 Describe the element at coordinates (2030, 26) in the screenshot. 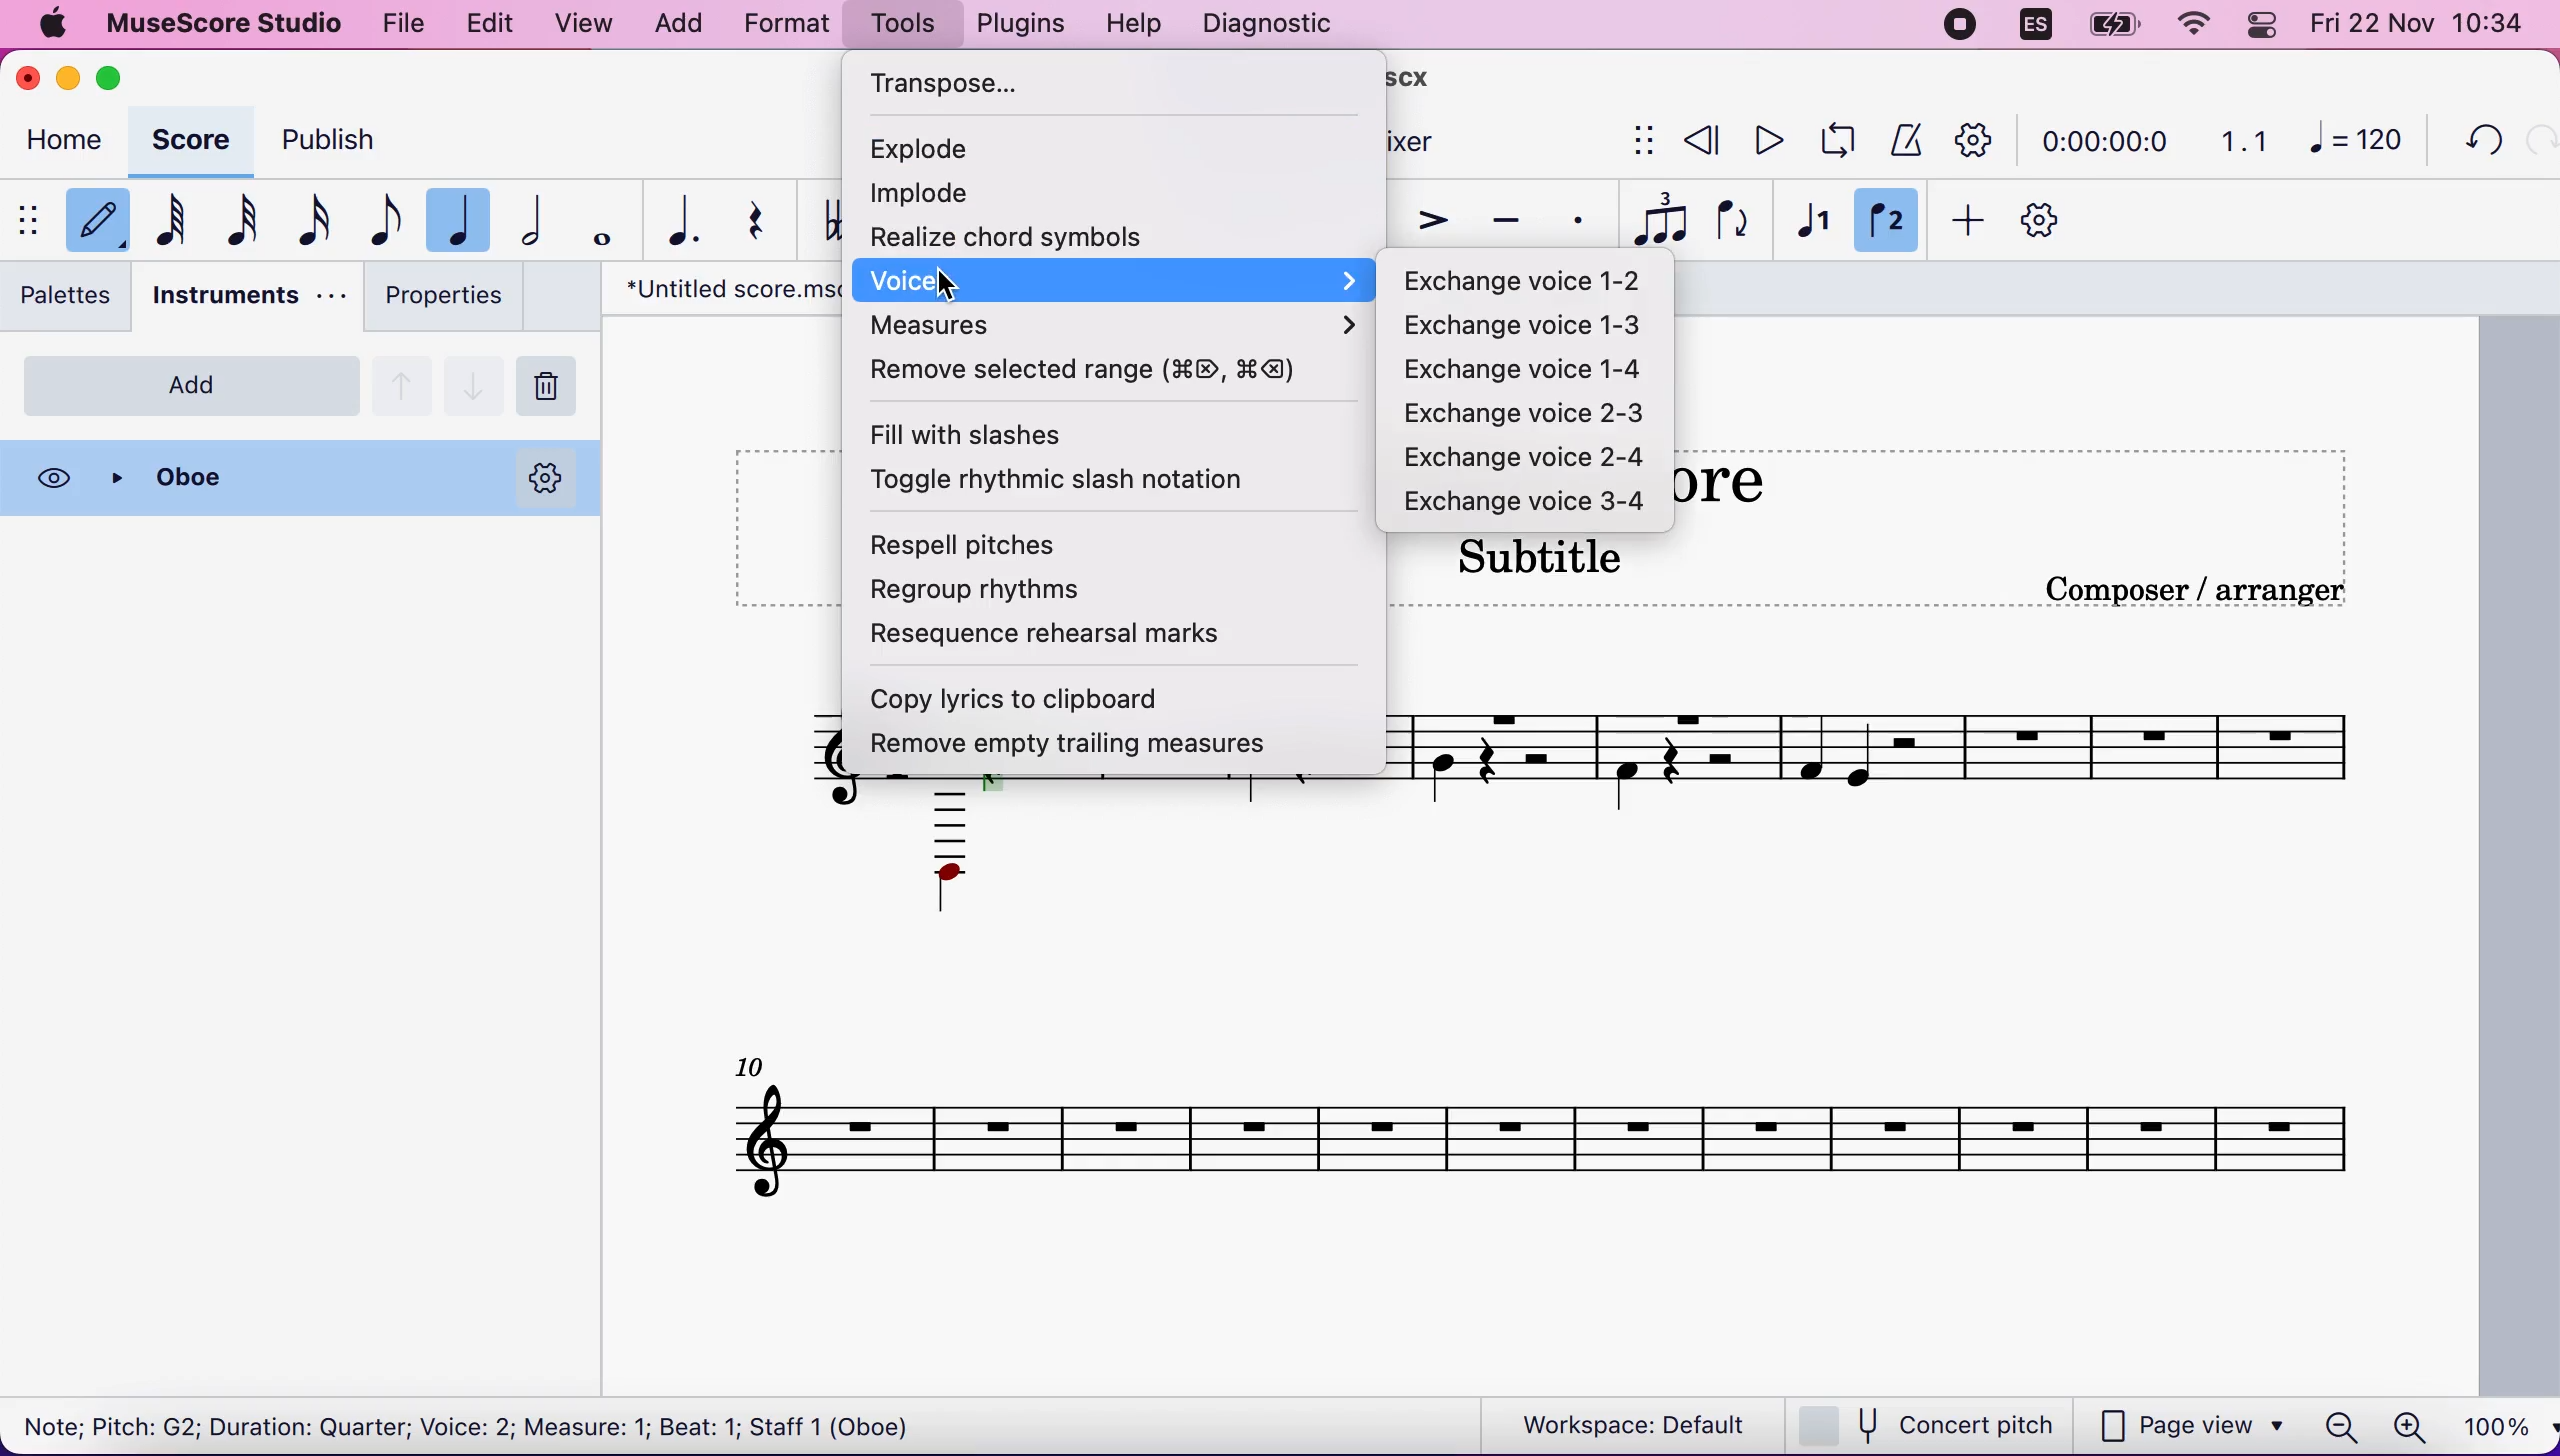

I see `language` at that location.